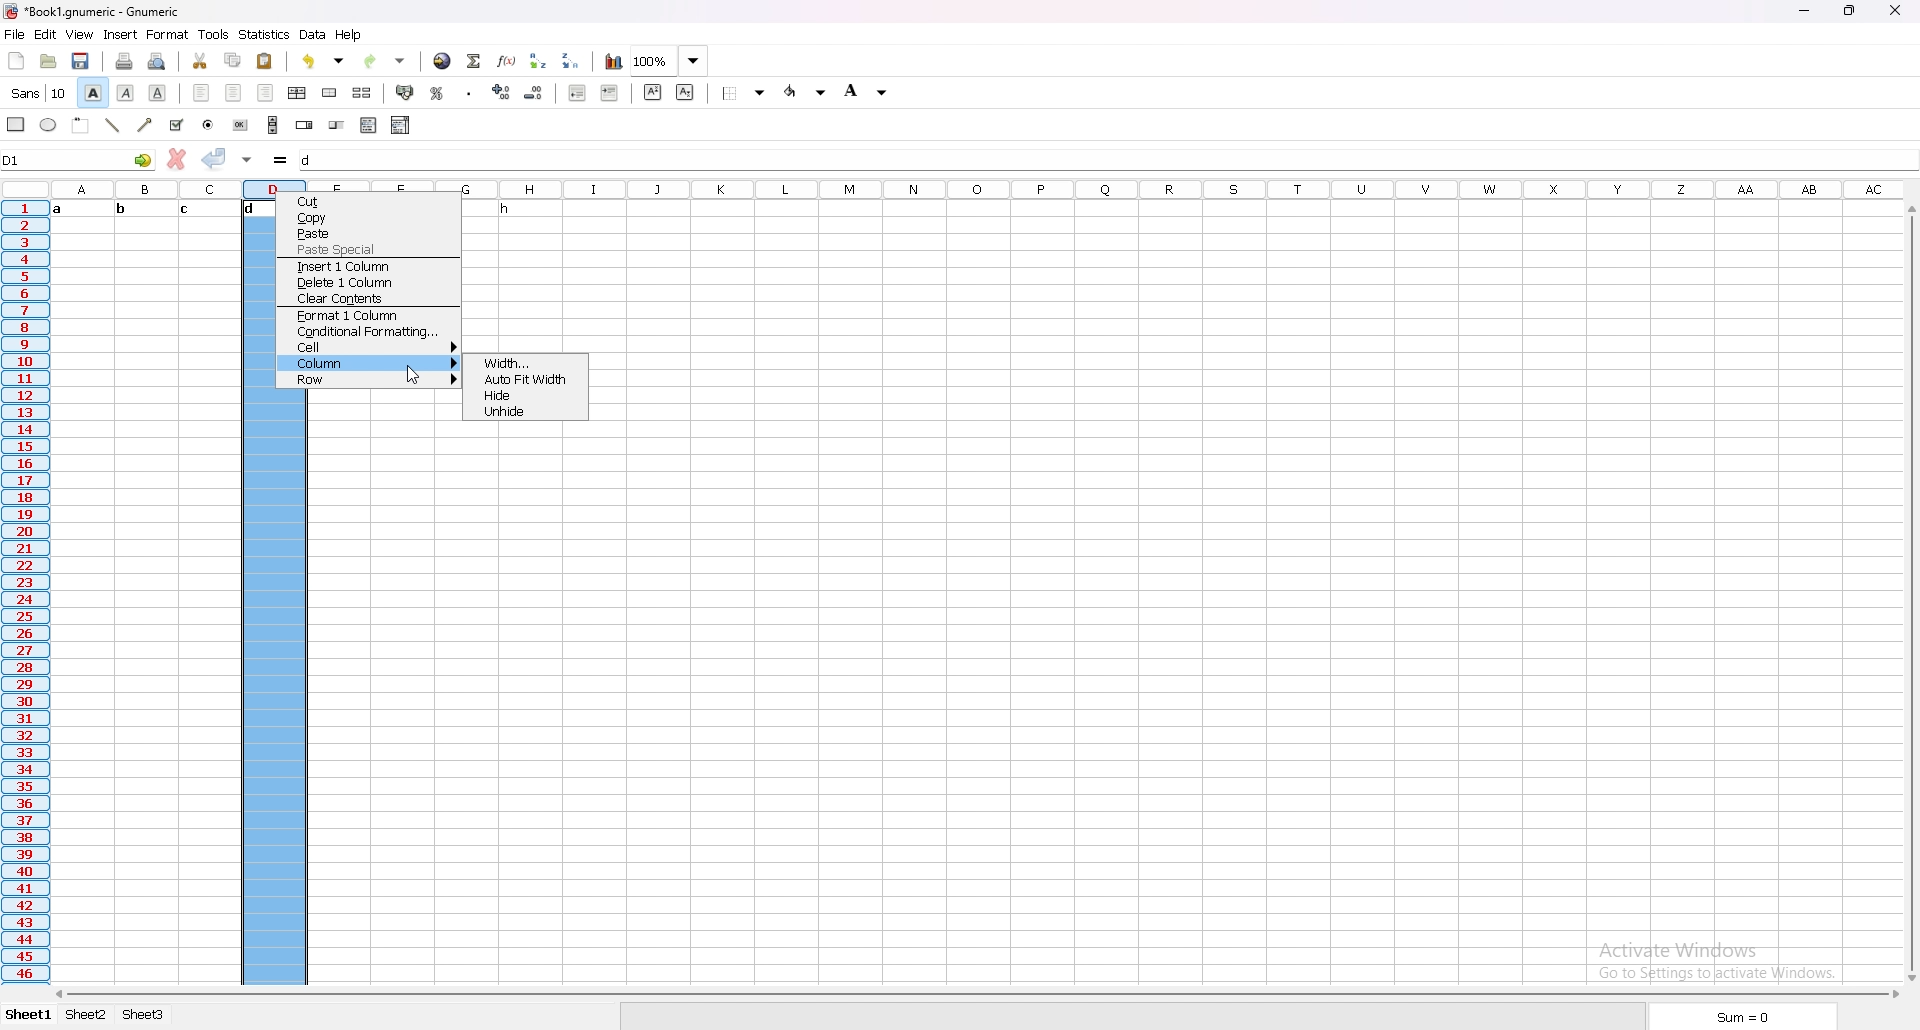 The width and height of the screenshot is (1920, 1030). I want to click on zoom, so click(669, 61).